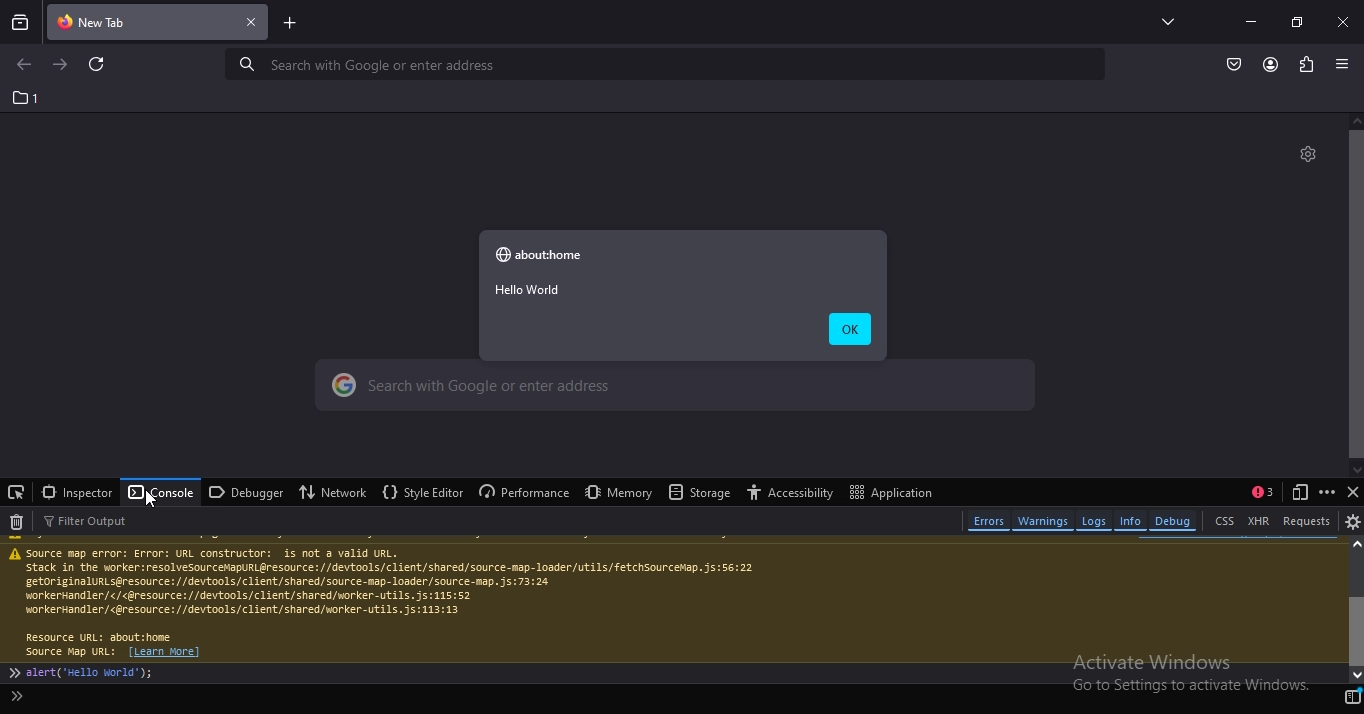 Image resolution: width=1364 pixels, height=714 pixels. What do you see at coordinates (1355, 611) in the screenshot?
I see `scroll bar` at bounding box center [1355, 611].